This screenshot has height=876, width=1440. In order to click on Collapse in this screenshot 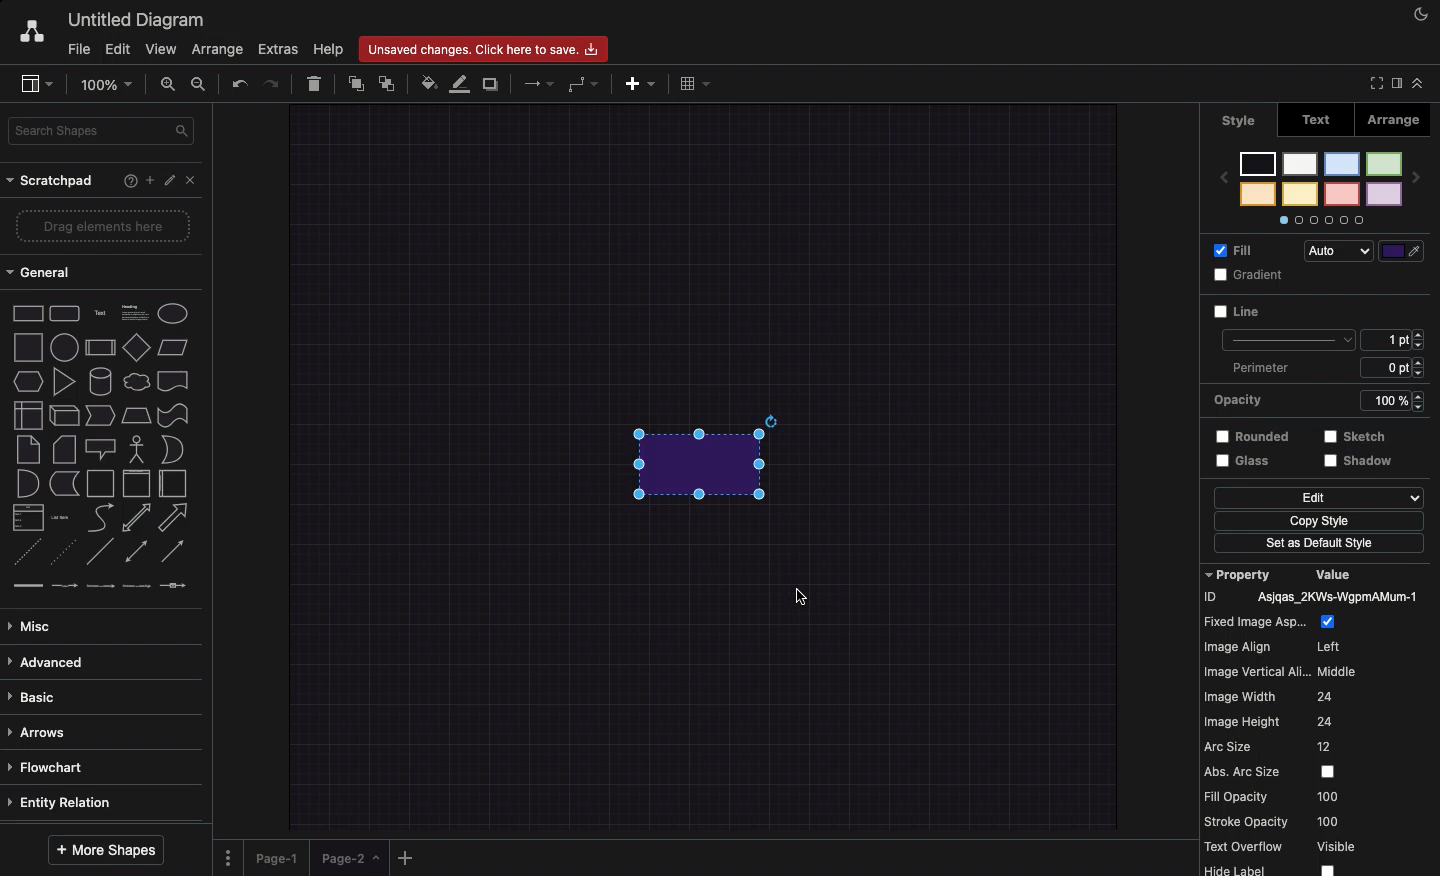, I will do `click(1418, 82)`.